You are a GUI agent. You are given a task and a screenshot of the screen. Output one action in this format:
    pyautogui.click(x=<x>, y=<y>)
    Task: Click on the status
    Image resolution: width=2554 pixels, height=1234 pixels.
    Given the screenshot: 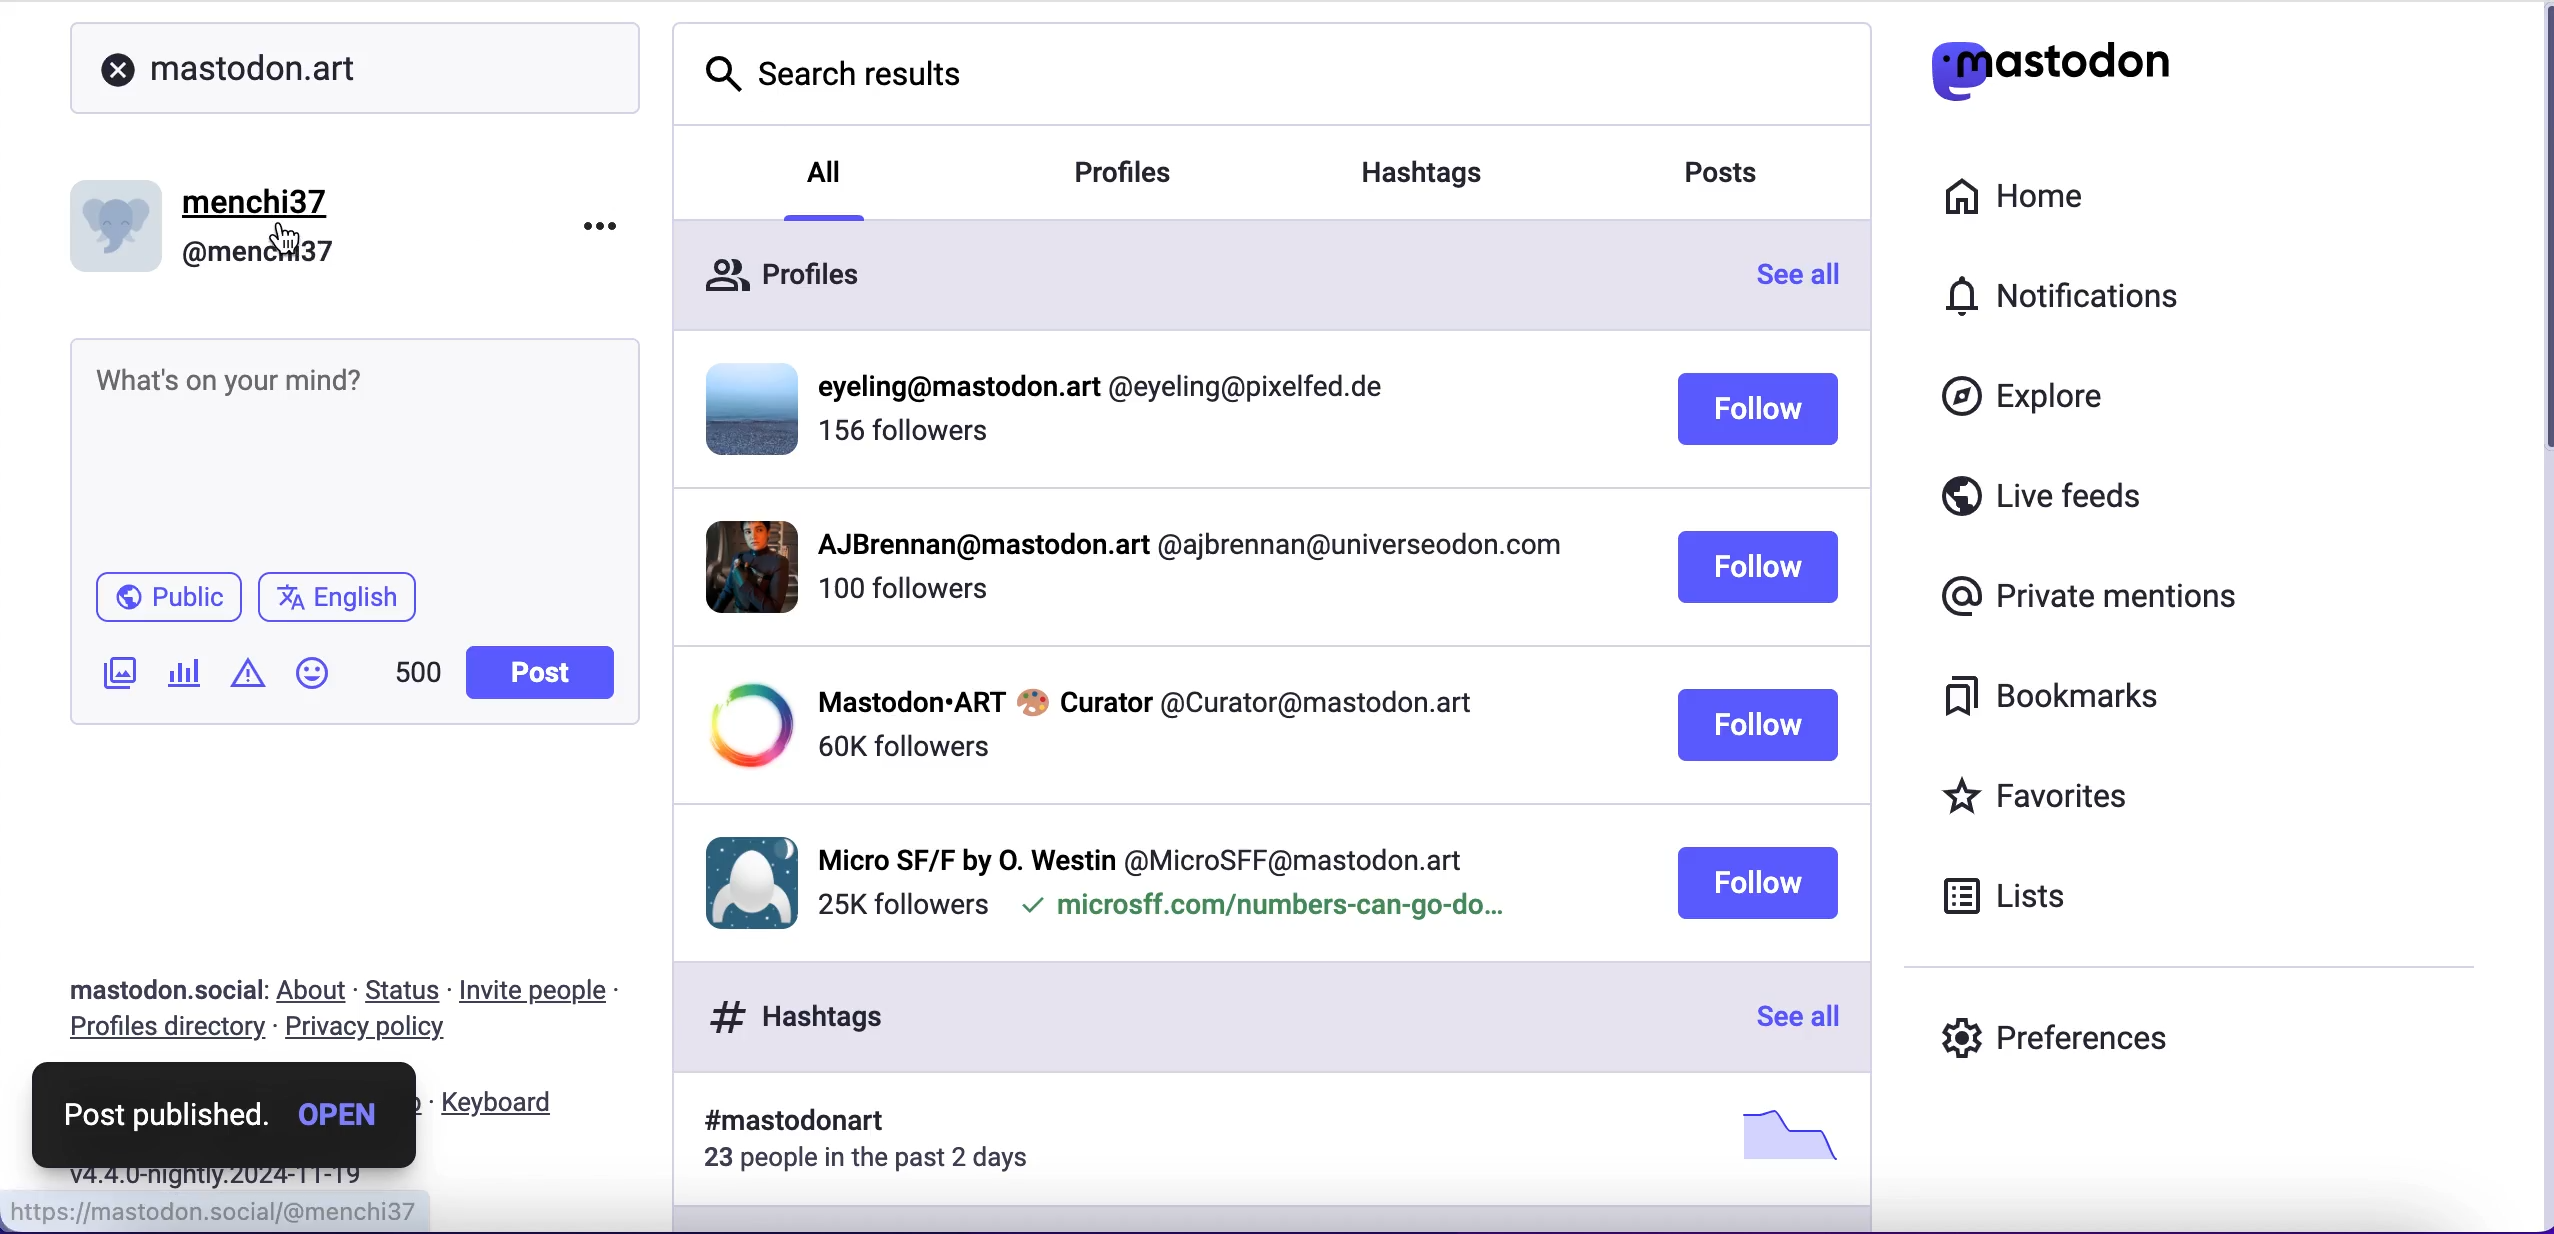 What is the action you would take?
    pyautogui.click(x=404, y=990)
    